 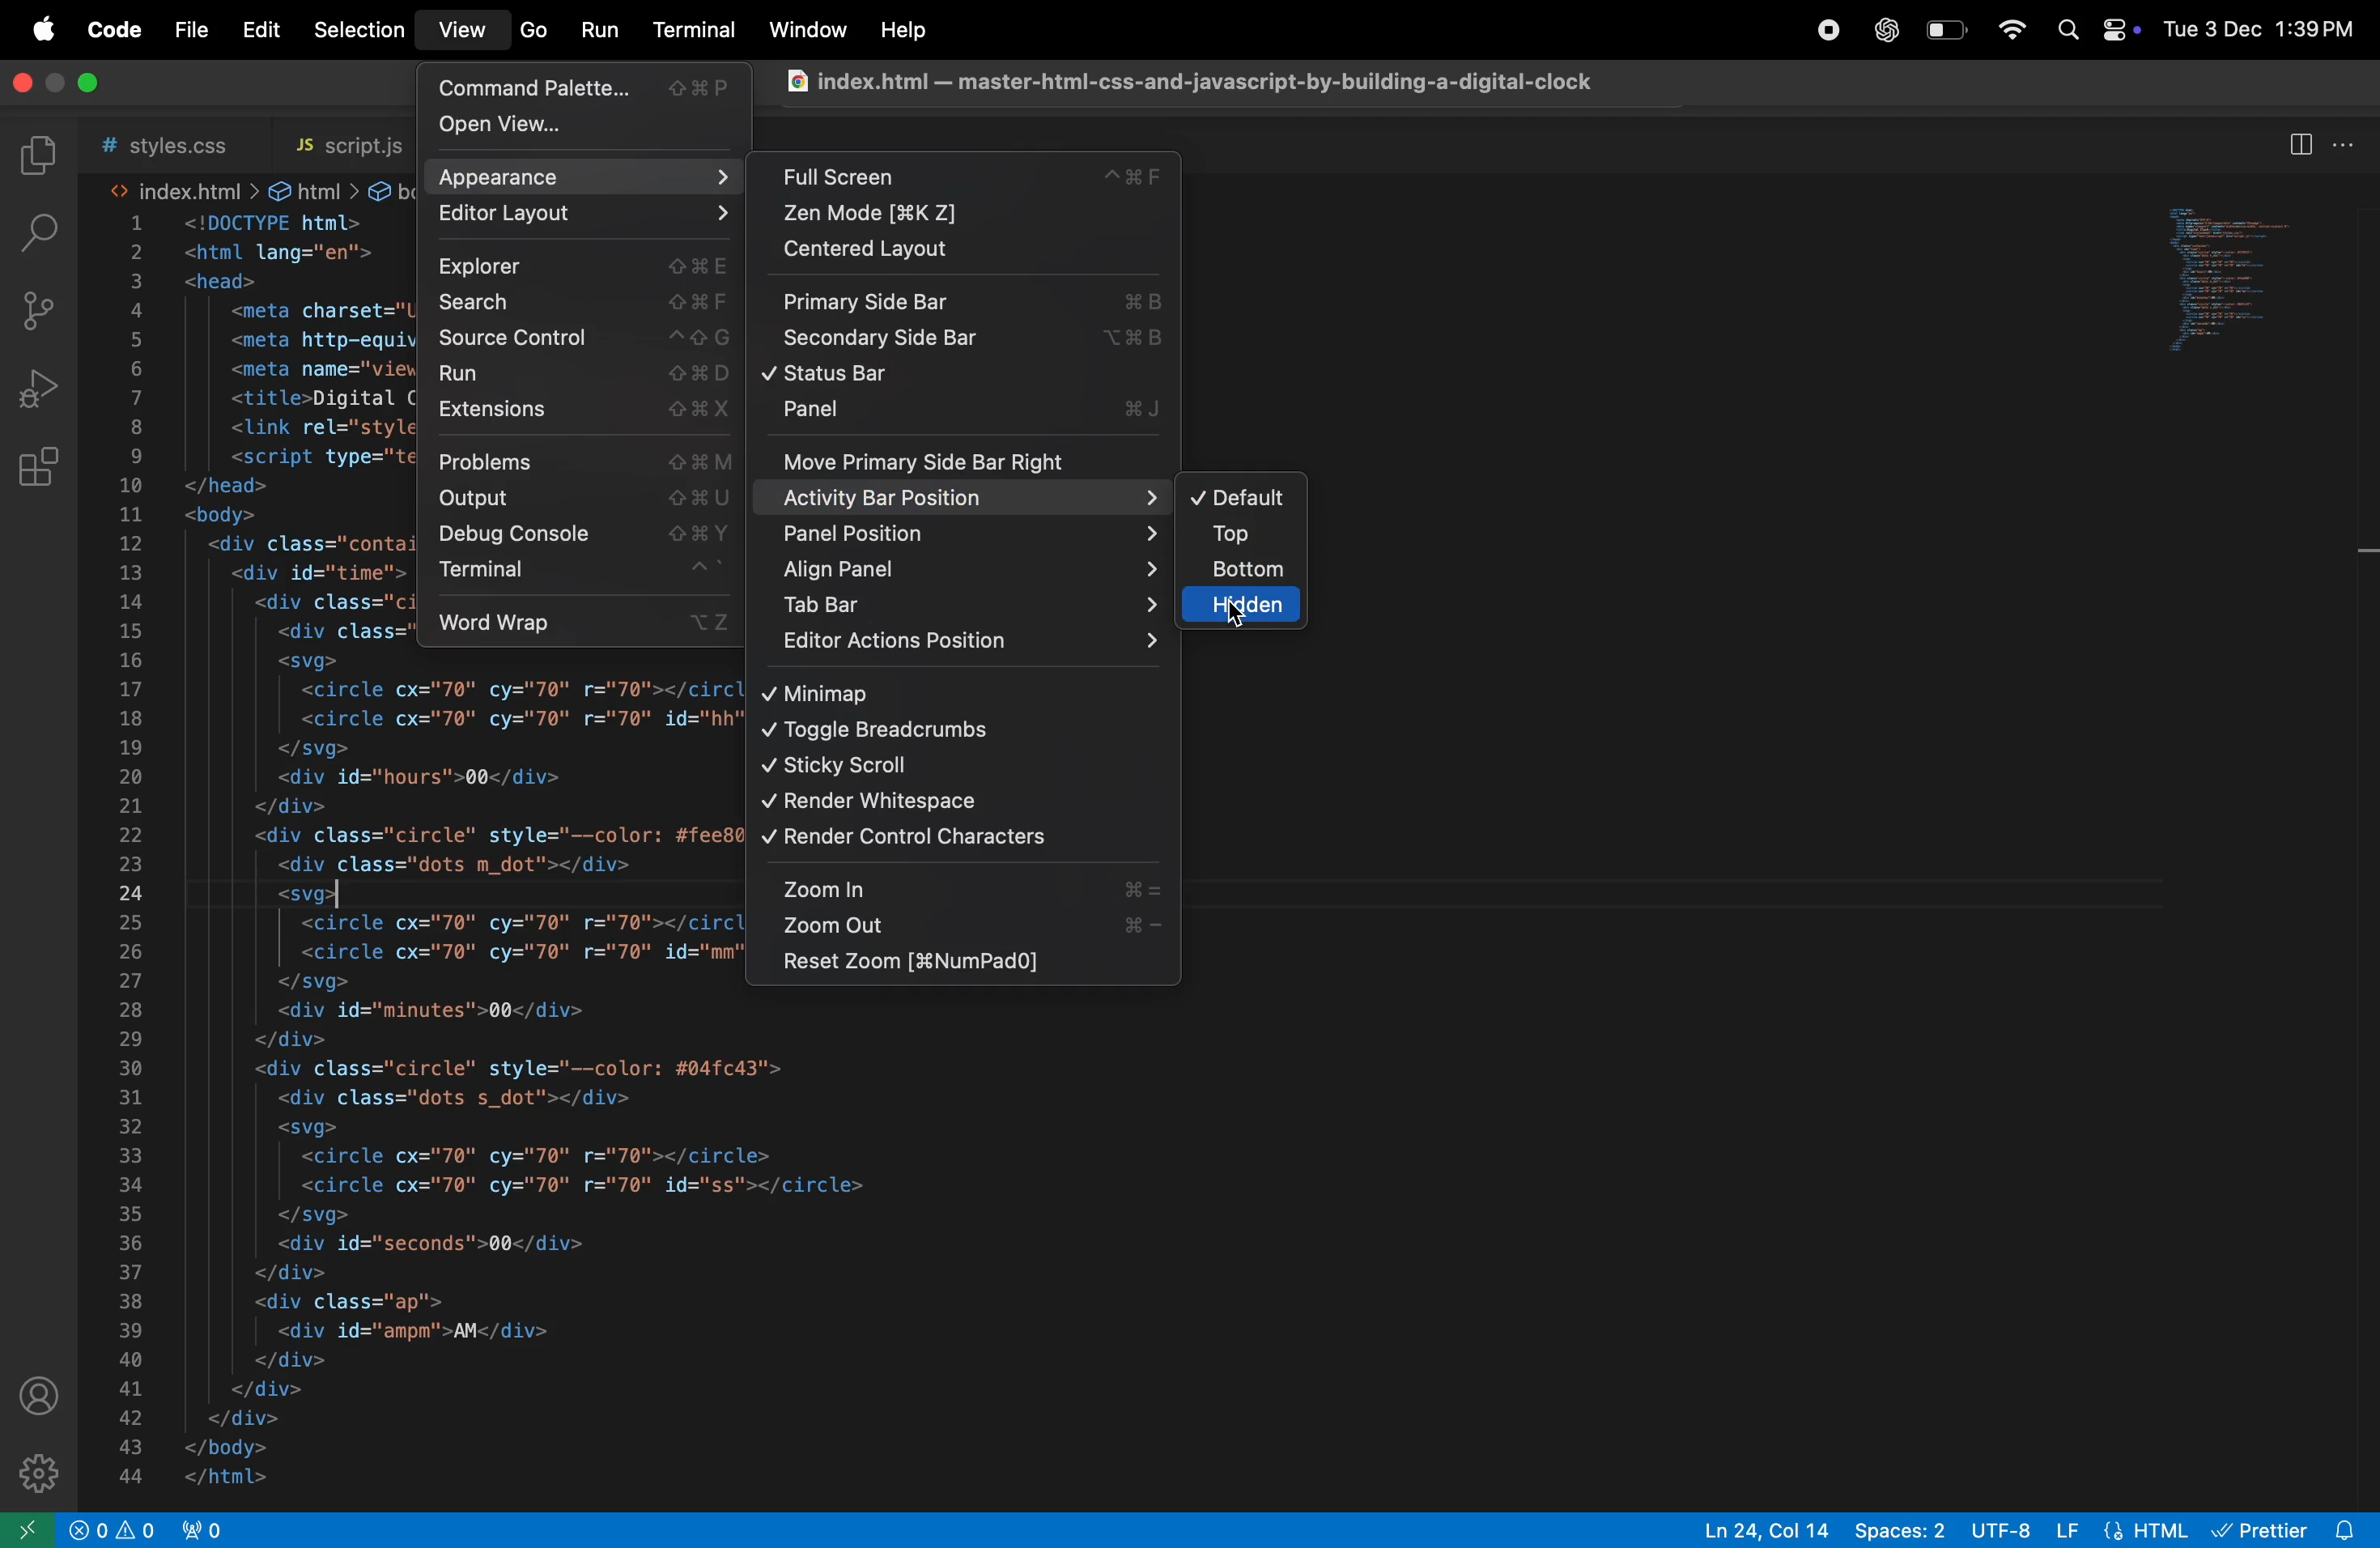 I want to click on toggle bread crumbs, so click(x=945, y=731).